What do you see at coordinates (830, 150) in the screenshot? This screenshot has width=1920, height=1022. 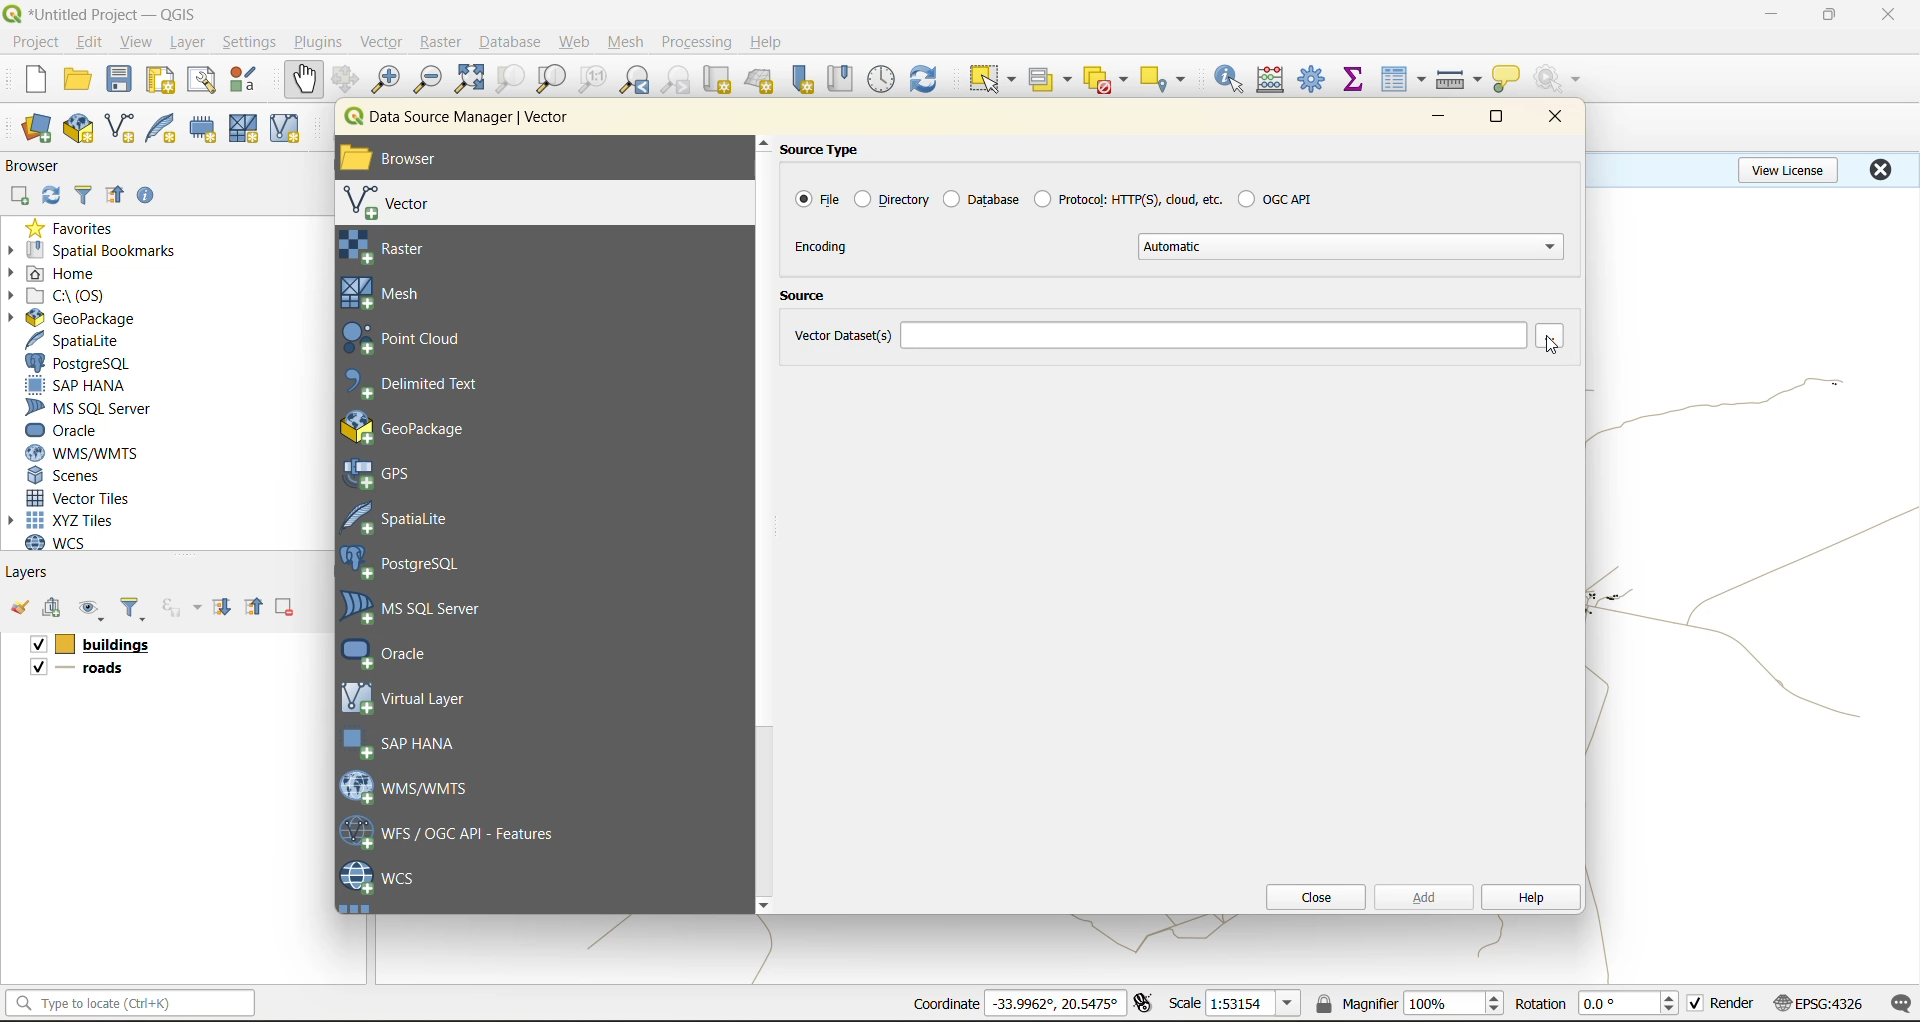 I see `source  type` at bounding box center [830, 150].